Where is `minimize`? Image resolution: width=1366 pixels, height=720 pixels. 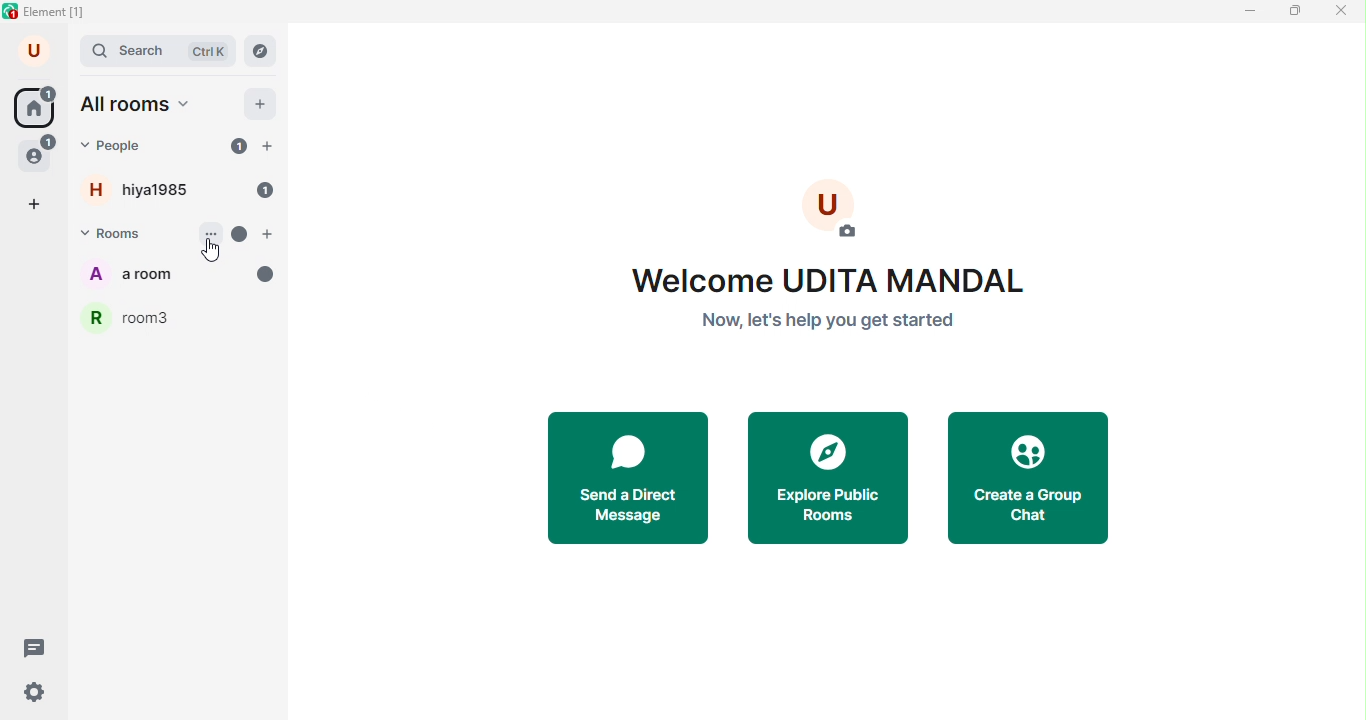 minimize is located at coordinates (1252, 11).